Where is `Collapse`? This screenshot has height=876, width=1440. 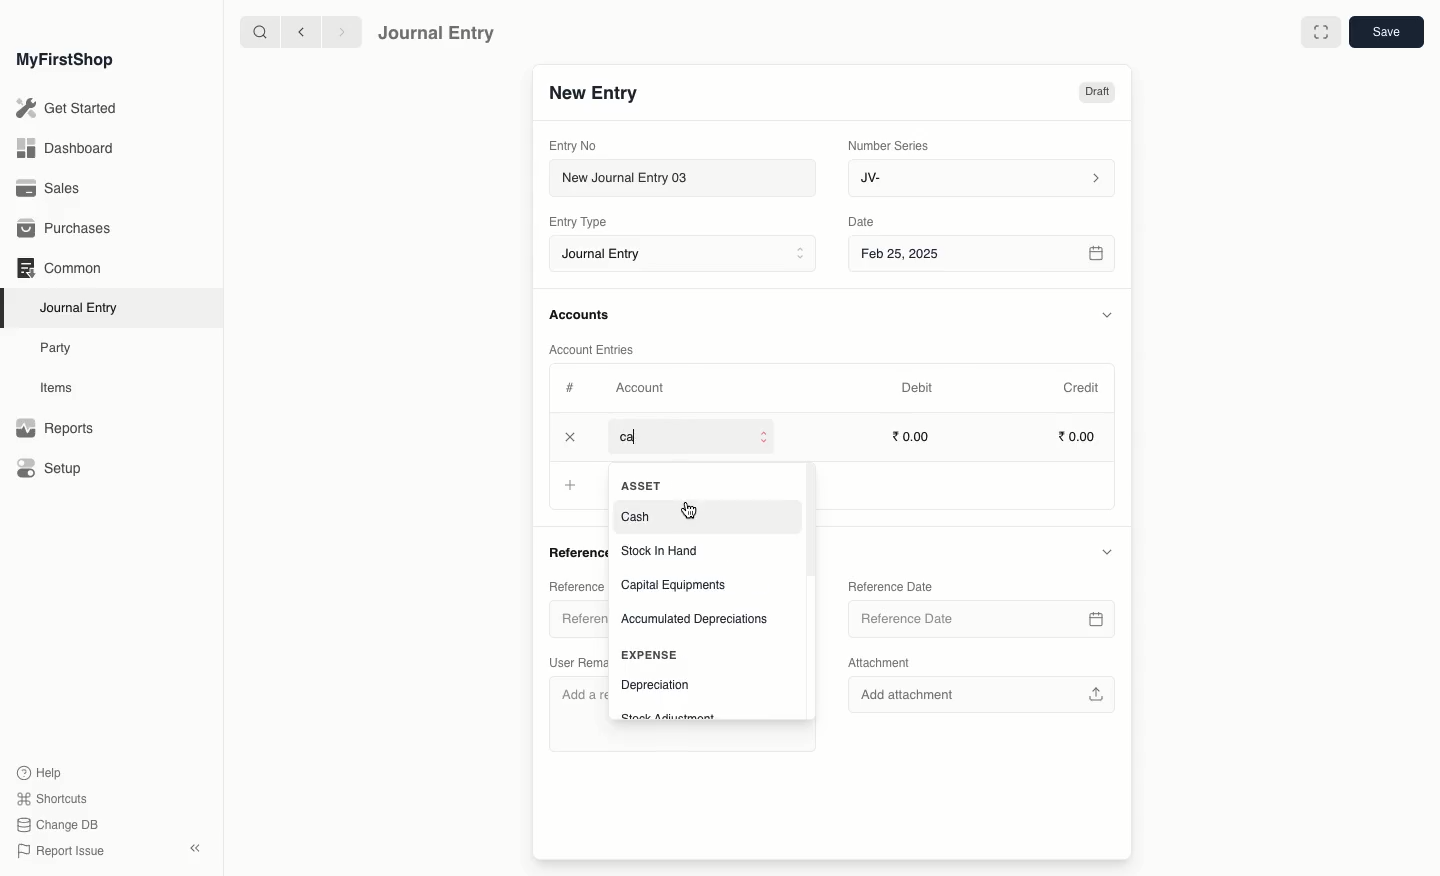
Collapse is located at coordinates (195, 848).